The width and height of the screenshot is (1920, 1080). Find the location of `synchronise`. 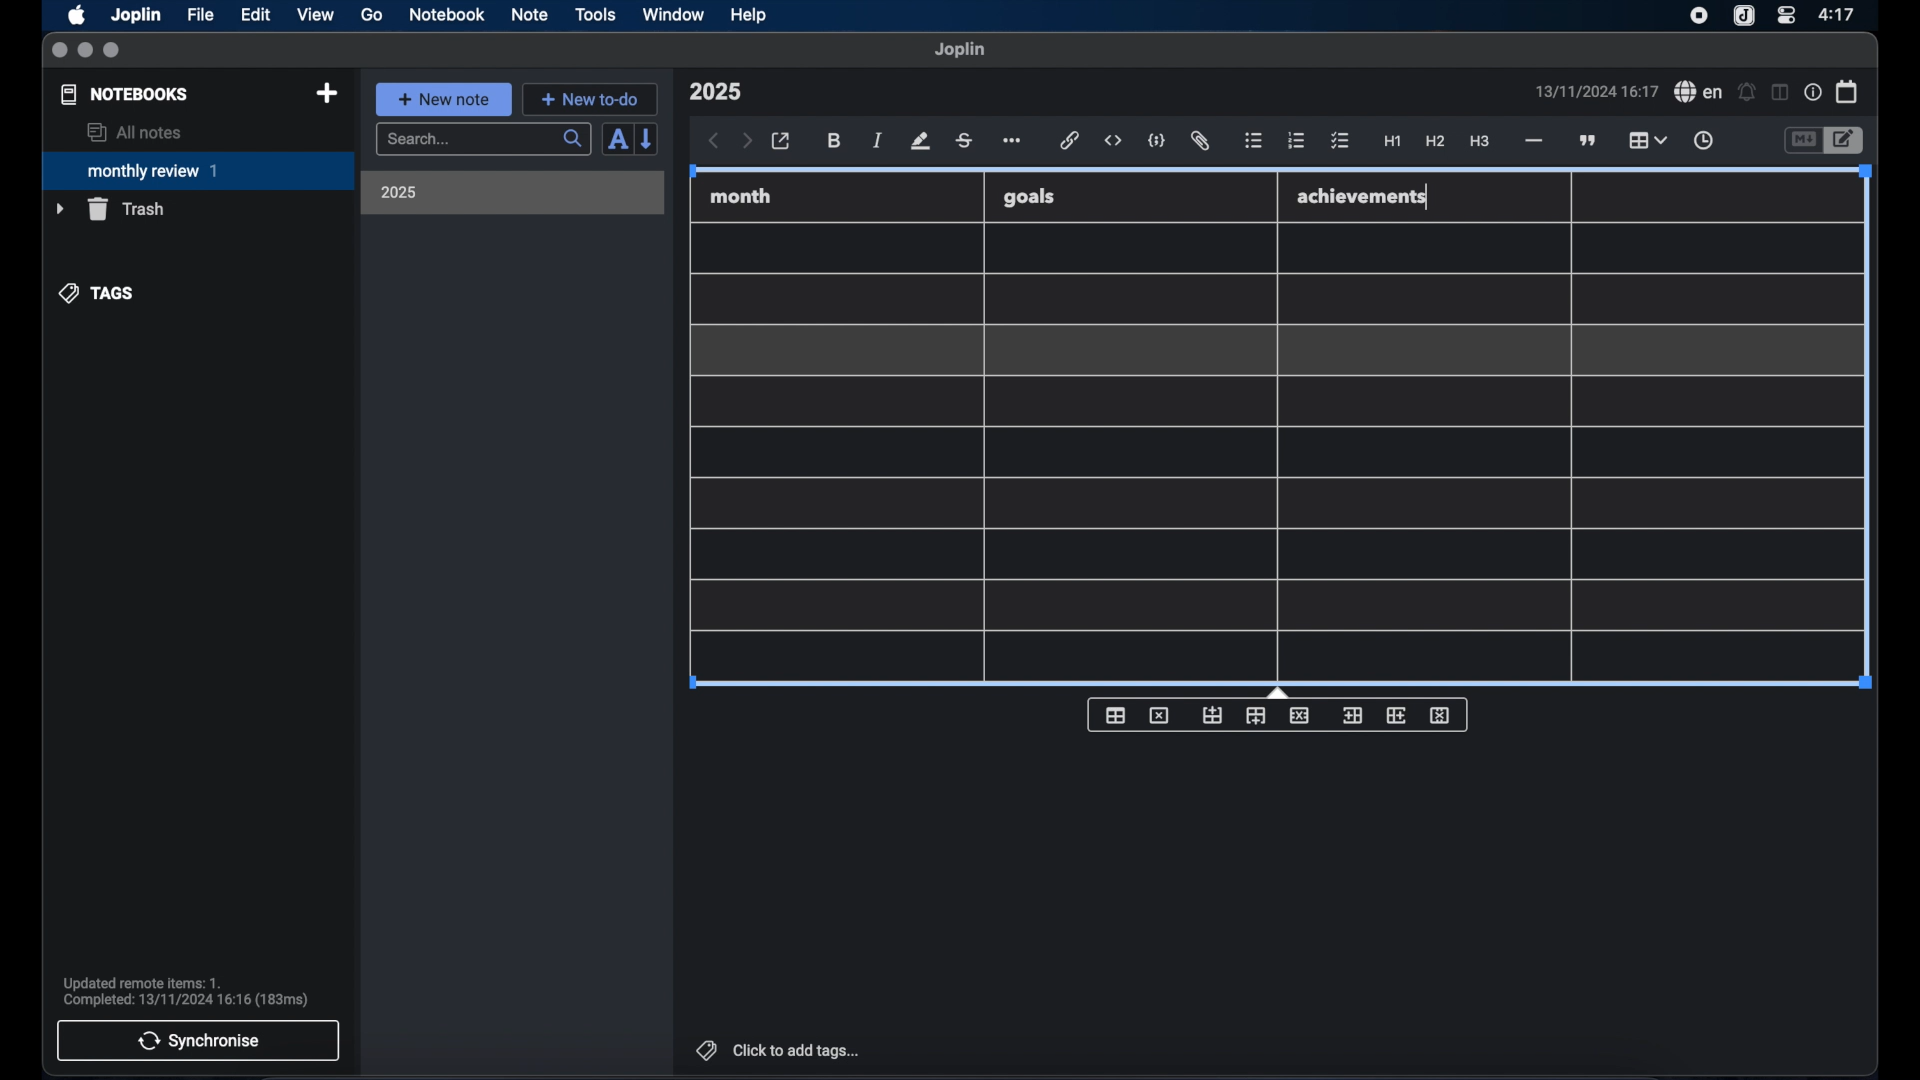

synchronise is located at coordinates (198, 1040).